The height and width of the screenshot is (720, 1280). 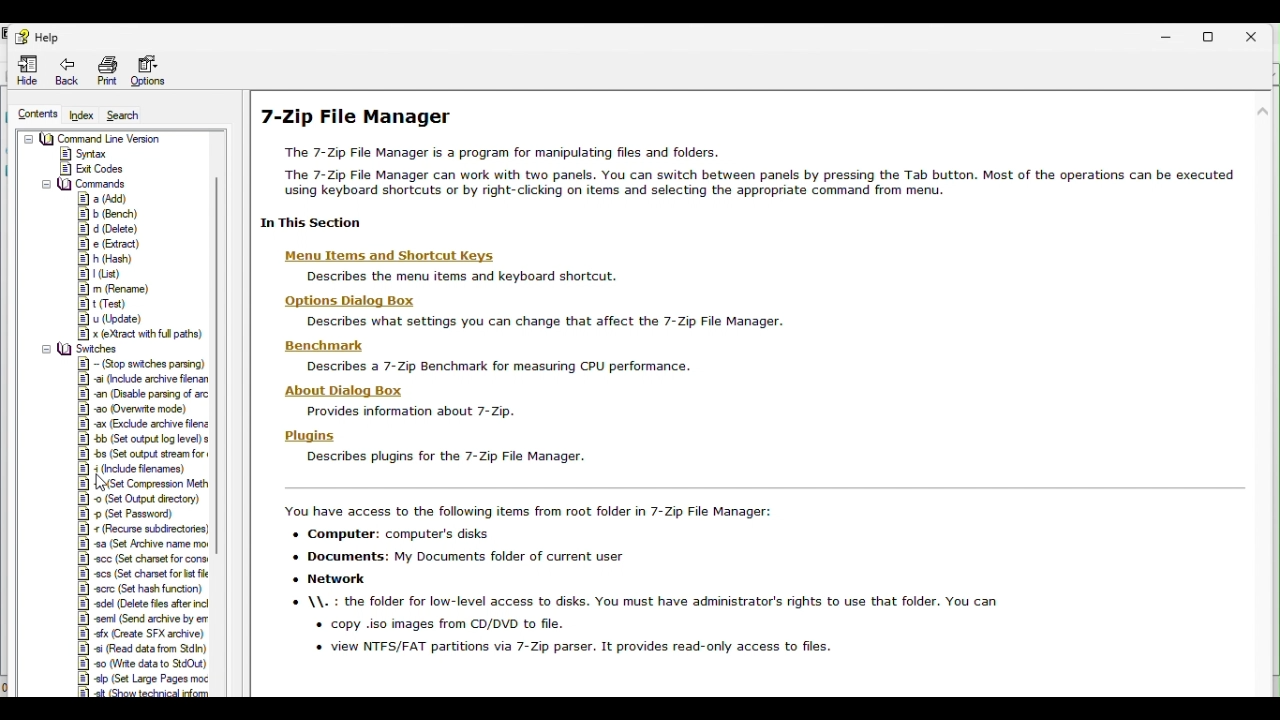 I want to click on sfx, so click(x=143, y=635).